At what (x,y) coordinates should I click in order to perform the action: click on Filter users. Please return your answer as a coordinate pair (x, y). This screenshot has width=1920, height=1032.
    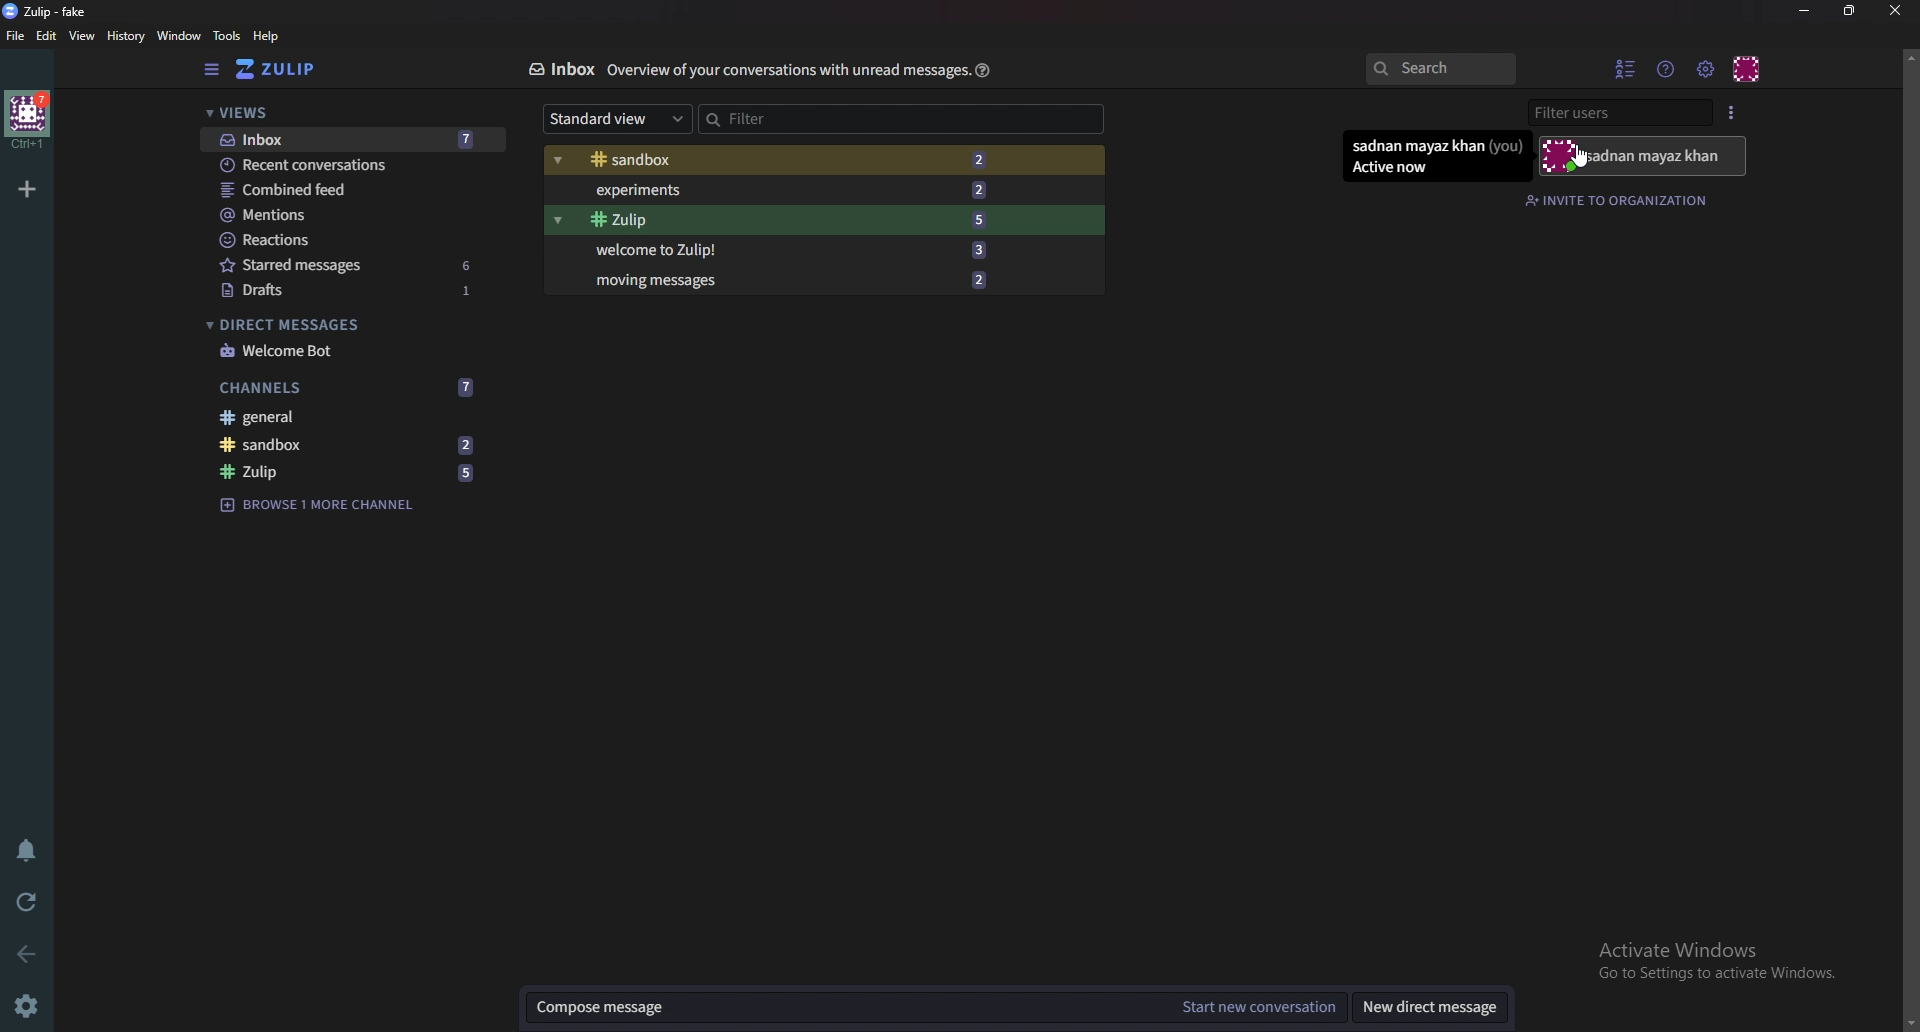
    Looking at the image, I should click on (1618, 115).